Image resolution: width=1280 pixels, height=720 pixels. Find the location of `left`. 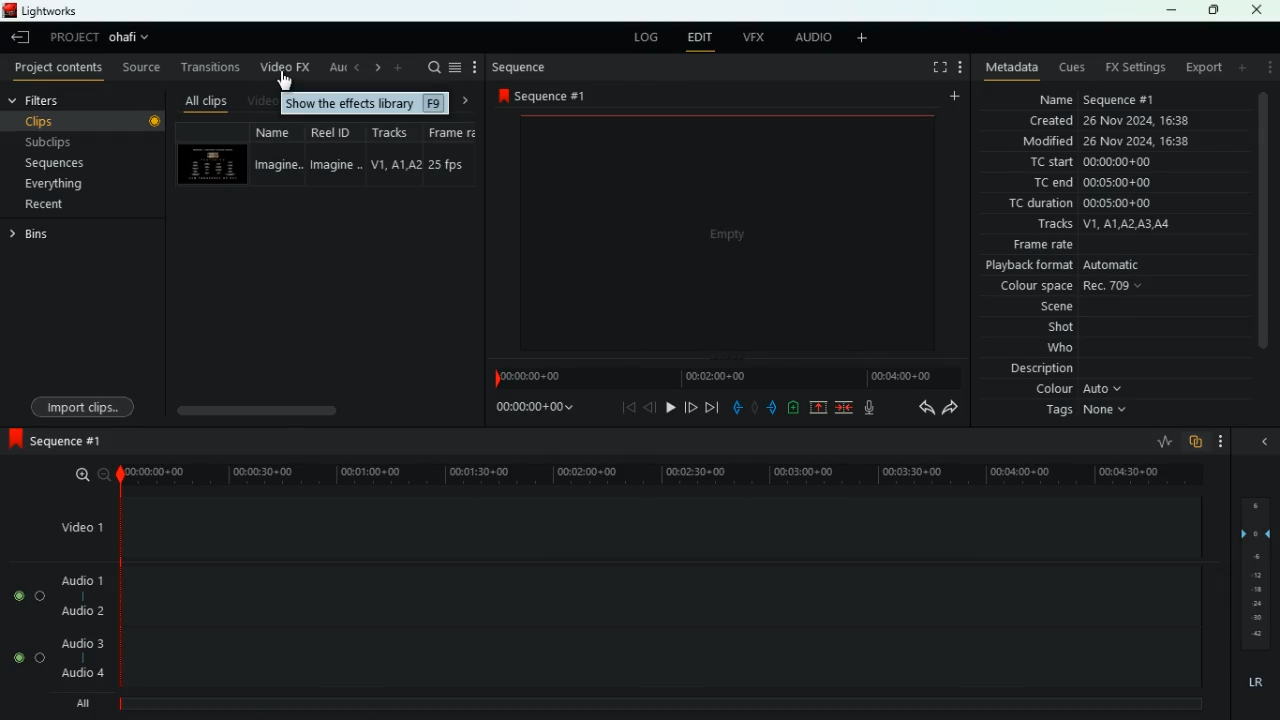

left is located at coordinates (359, 69).